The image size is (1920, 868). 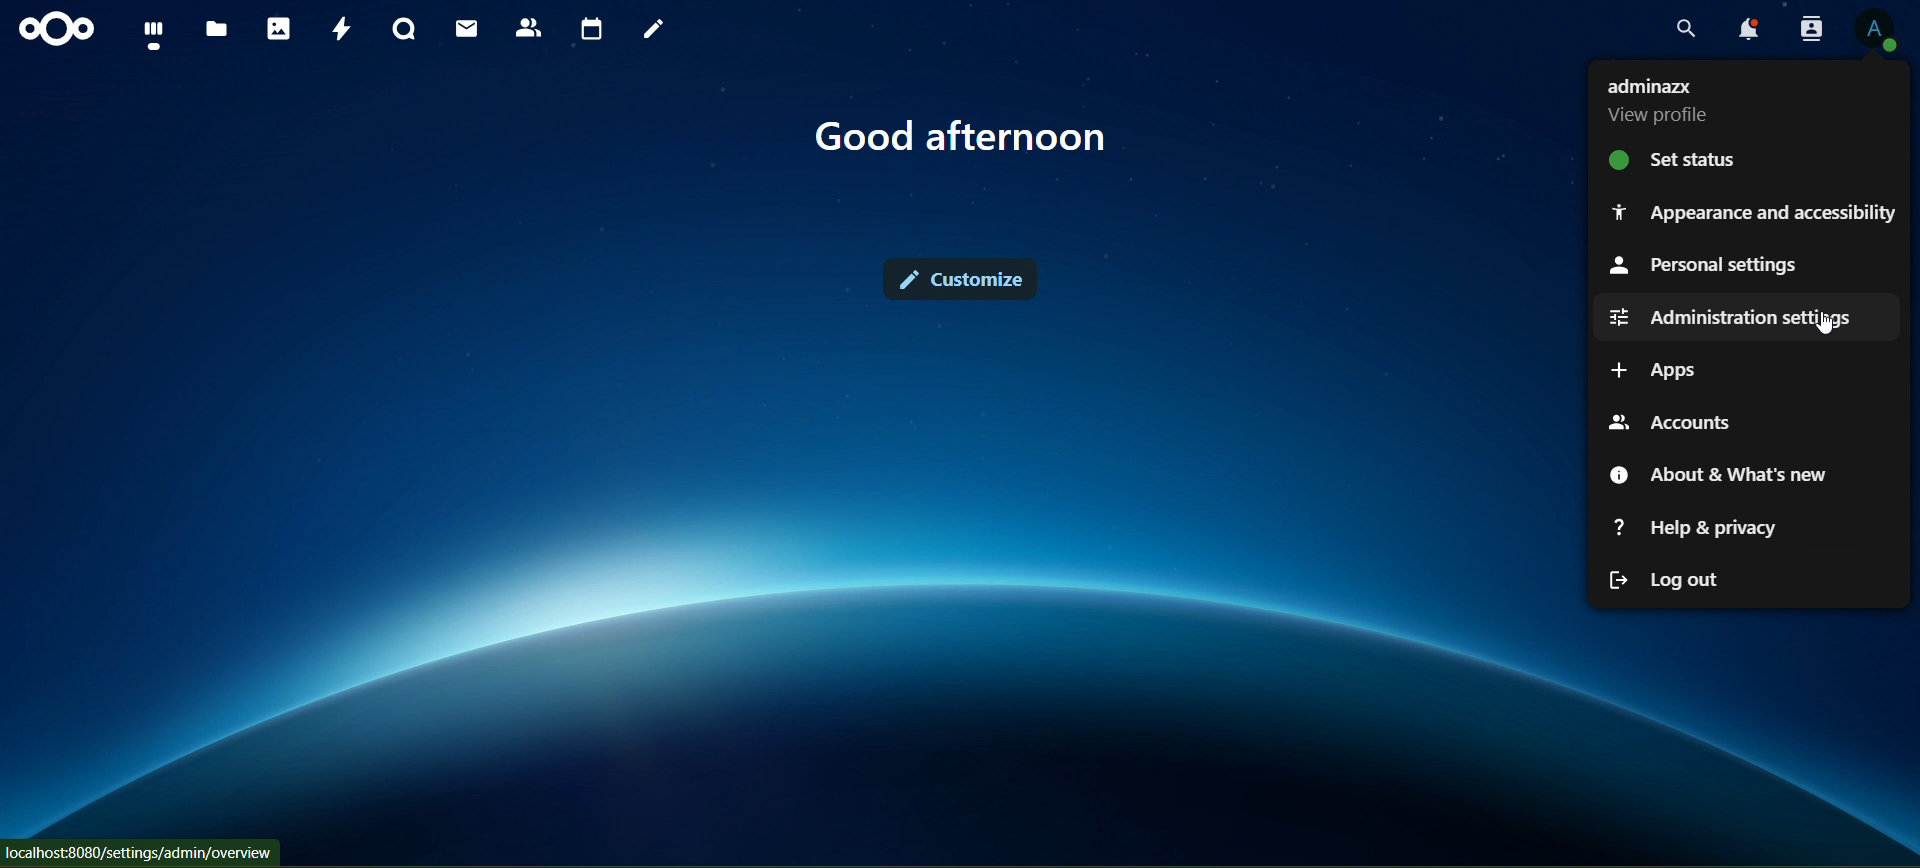 What do you see at coordinates (218, 27) in the screenshot?
I see `files` at bounding box center [218, 27].